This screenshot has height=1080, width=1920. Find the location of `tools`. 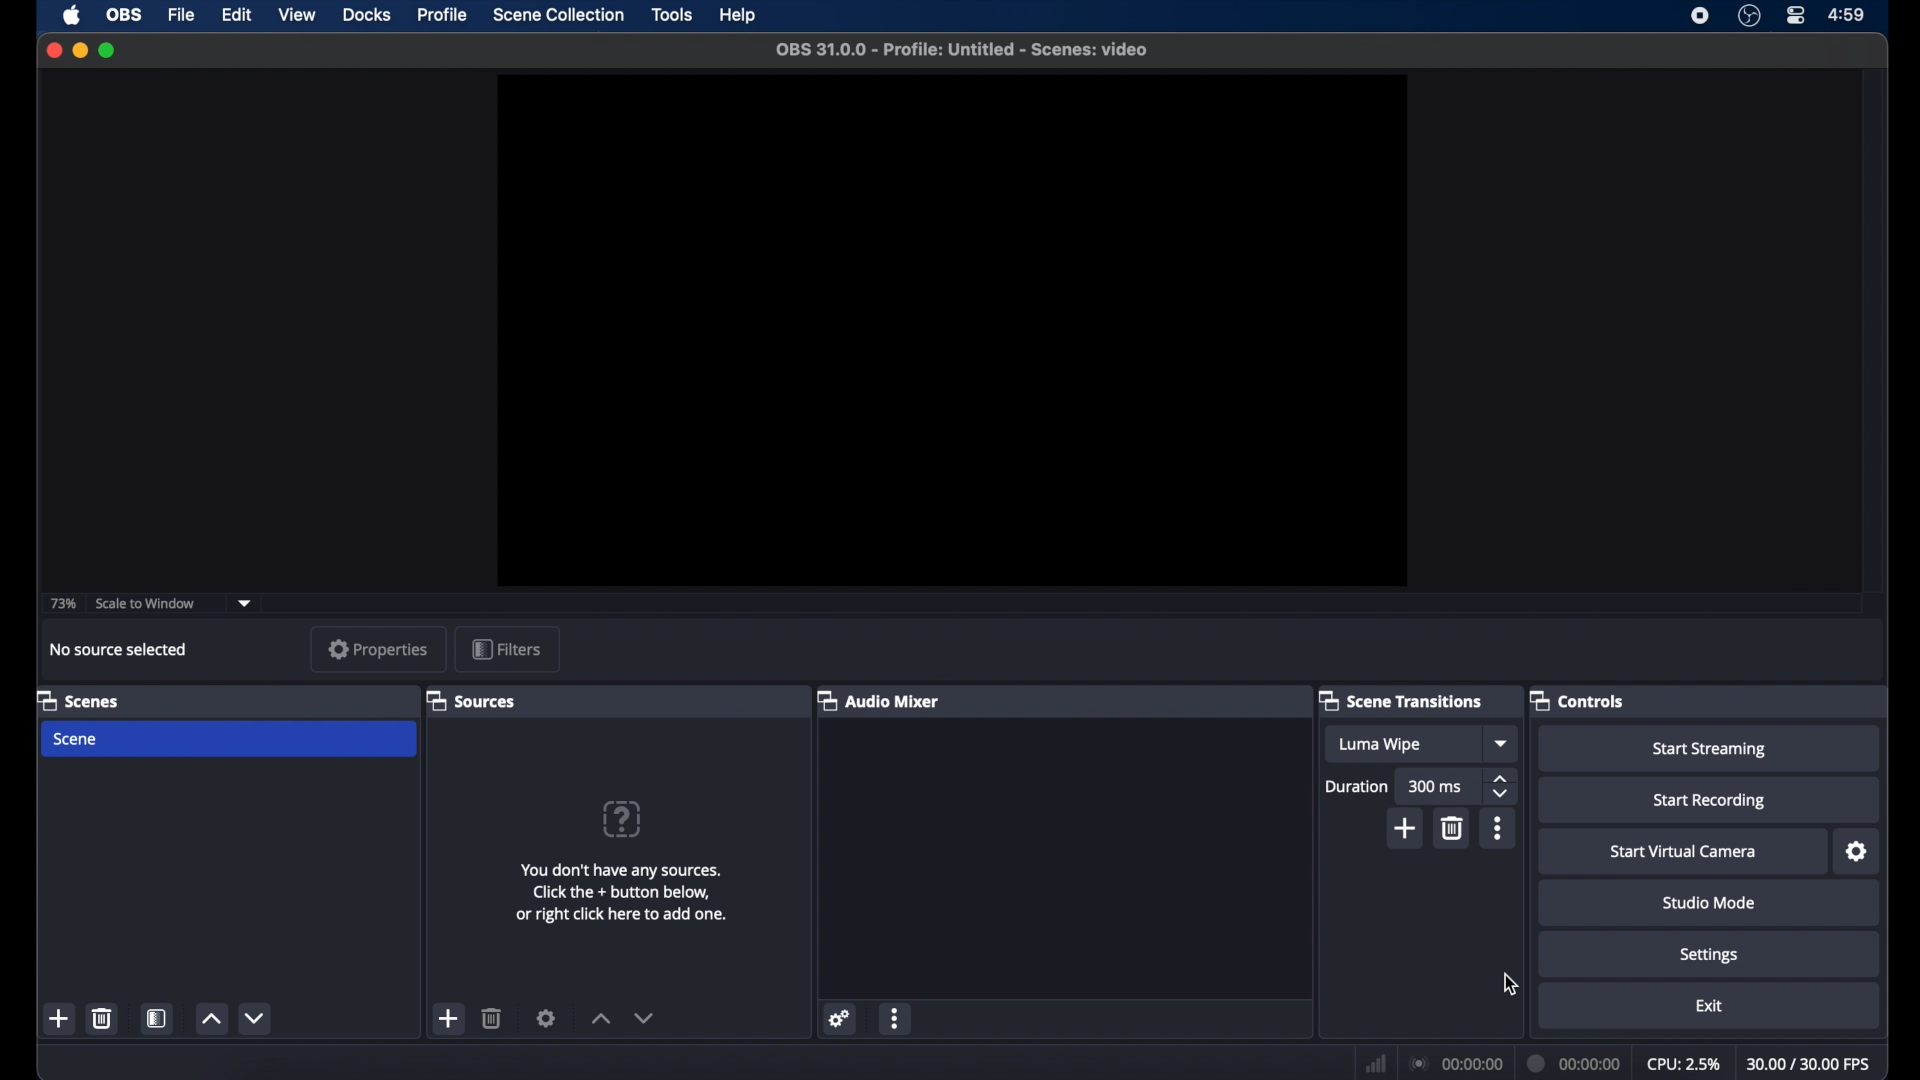

tools is located at coordinates (672, 14).